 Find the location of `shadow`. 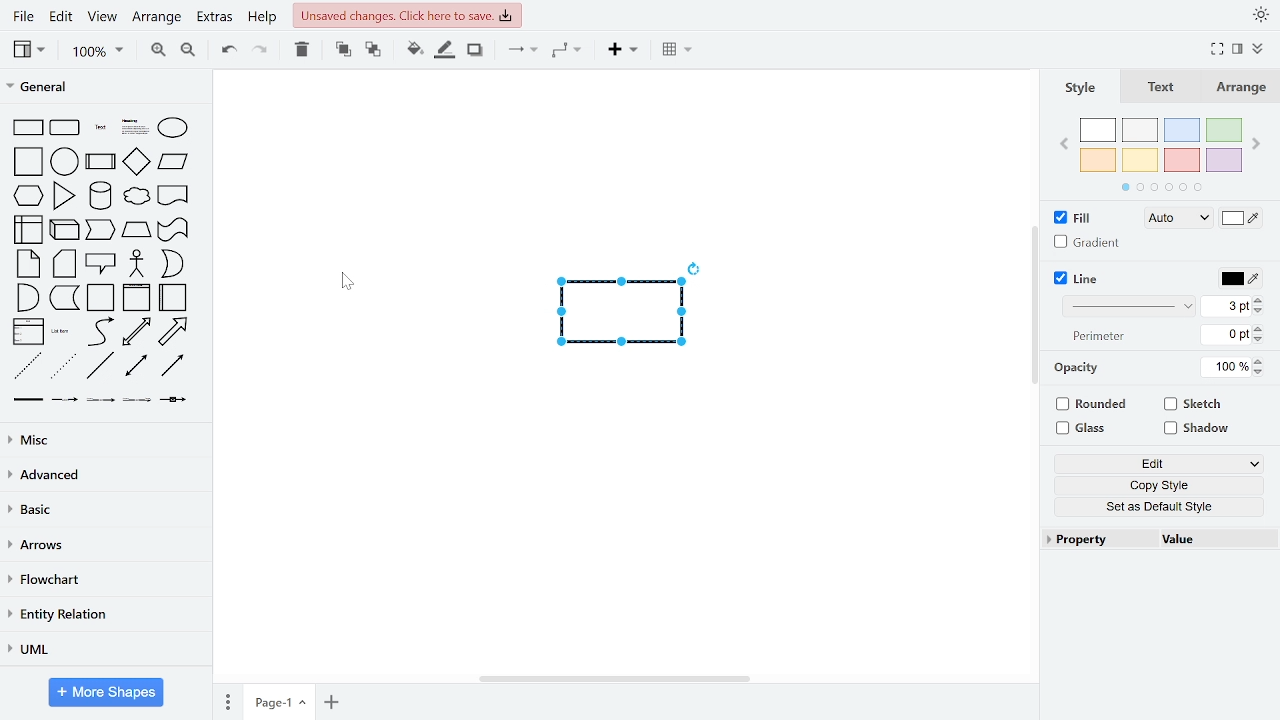

shadow is located at coordinates (478, 51).